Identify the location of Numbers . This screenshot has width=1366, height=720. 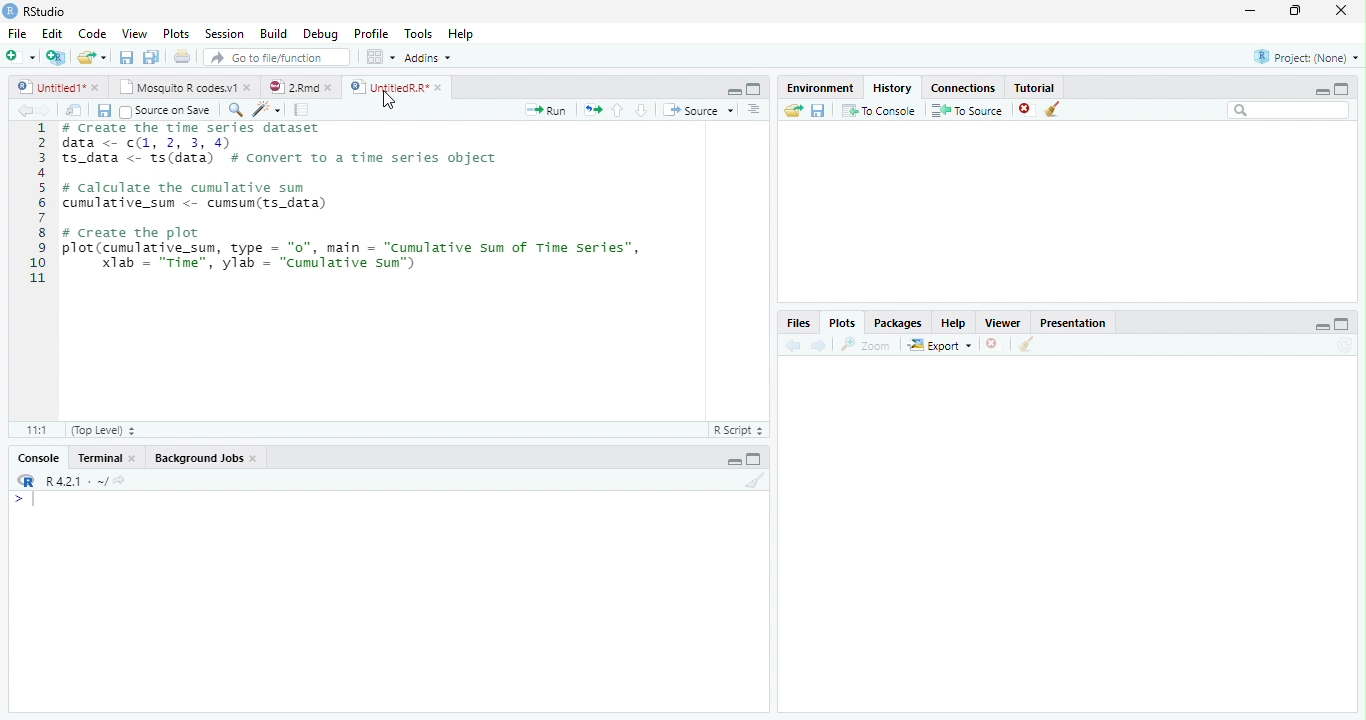
(40, 205).